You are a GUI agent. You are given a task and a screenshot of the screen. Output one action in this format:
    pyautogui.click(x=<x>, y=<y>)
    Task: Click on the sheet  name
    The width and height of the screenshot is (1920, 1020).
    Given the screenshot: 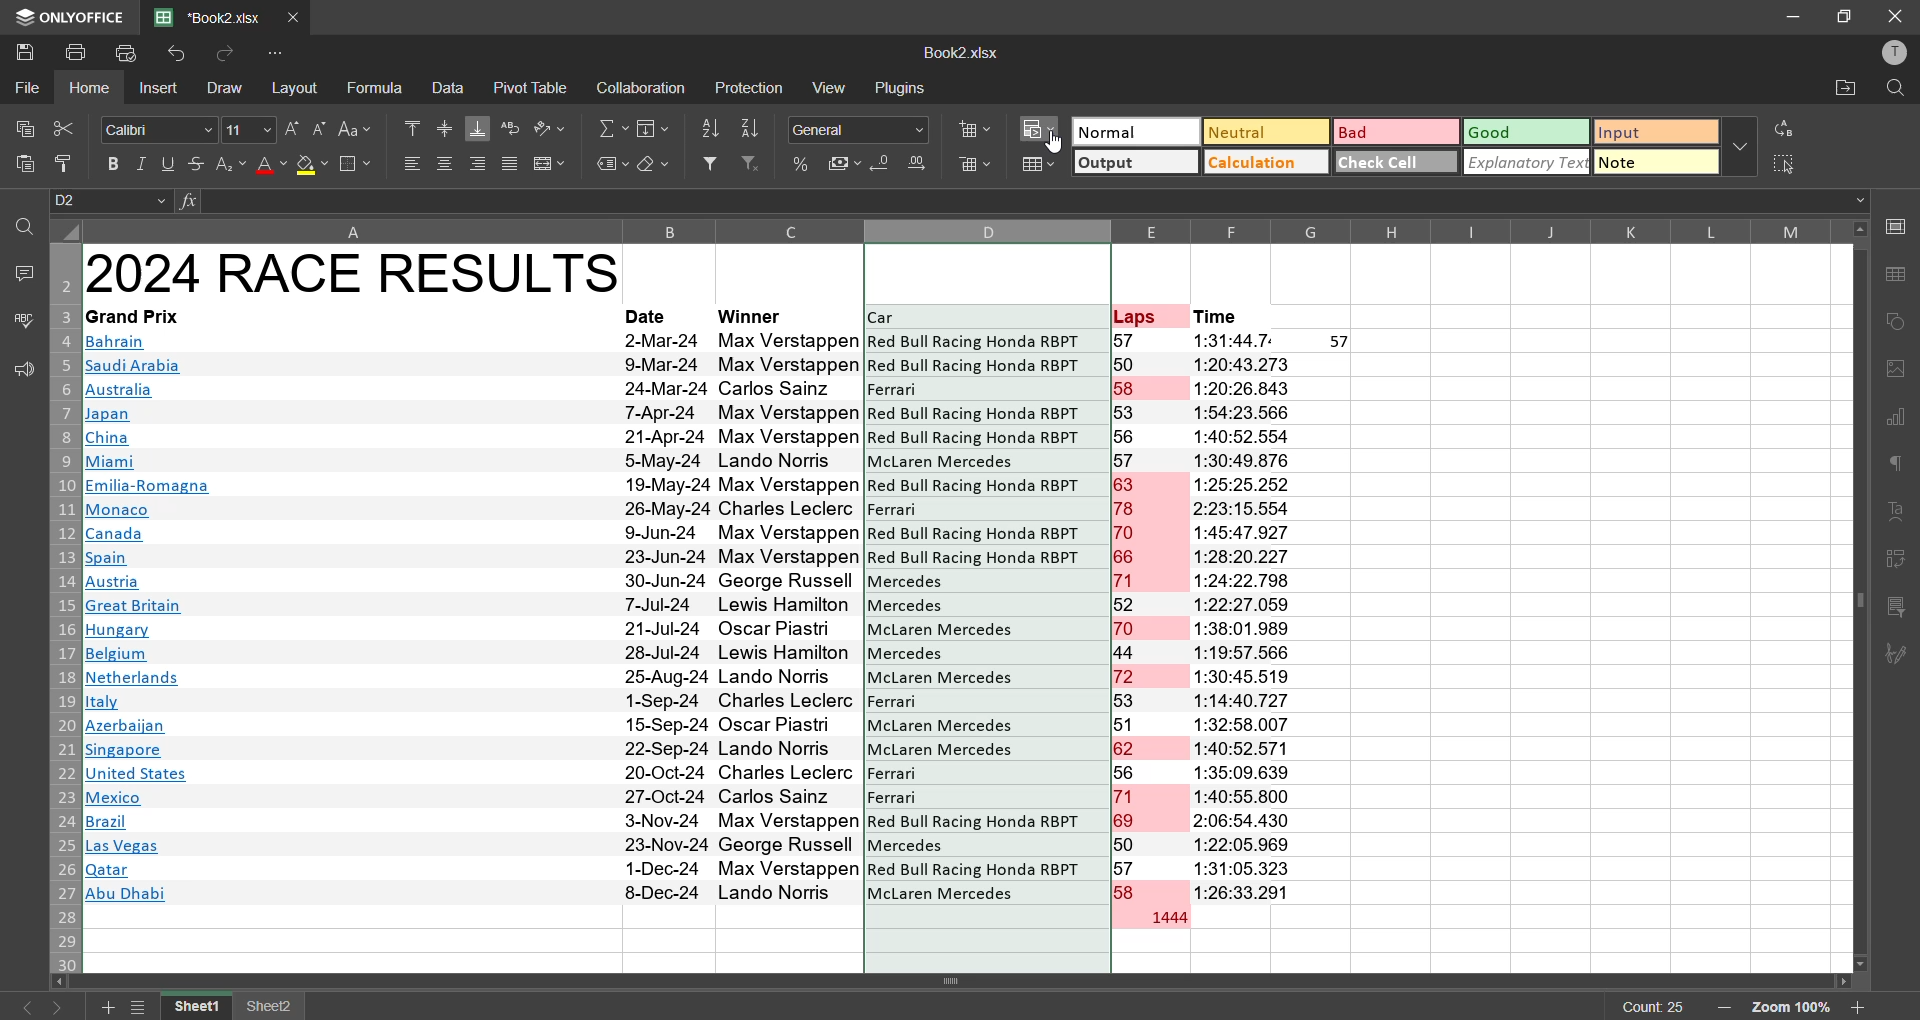 What is the action you would take?
    pyautogui.click(x=270, y=1008)
    